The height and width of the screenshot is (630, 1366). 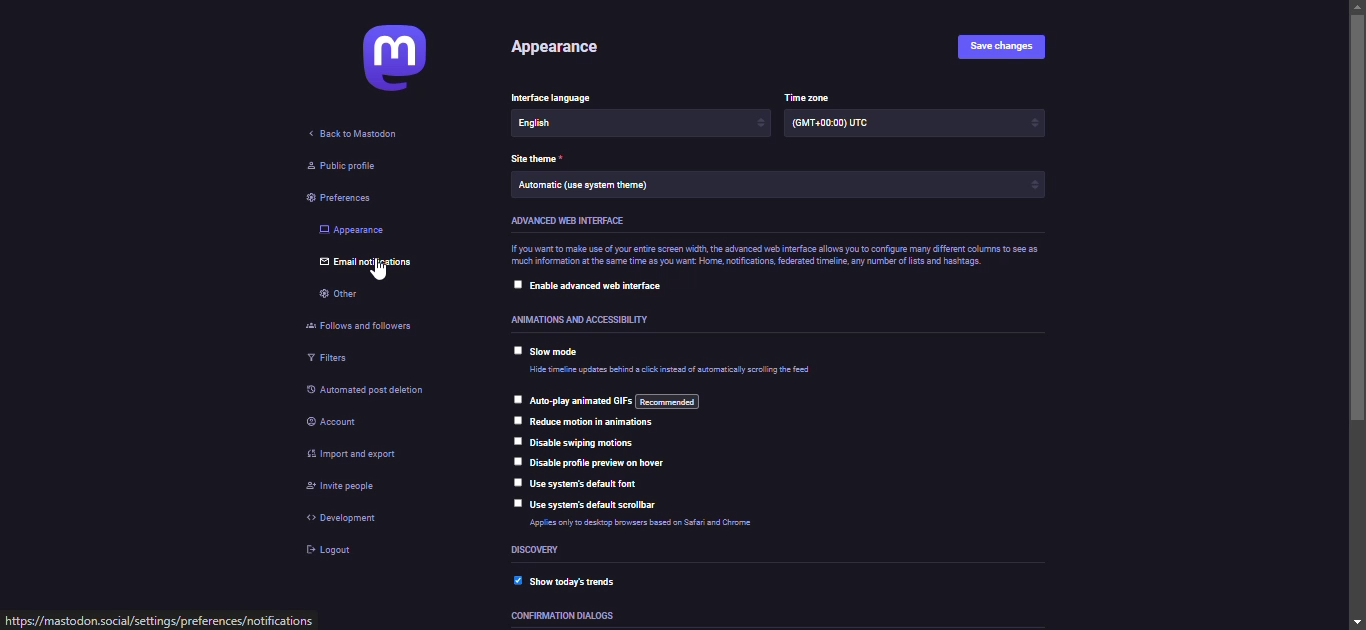 What do you see at coordinates (558, 49) in the screenshot?
I see `appearance` at bounding box center [558, 49].